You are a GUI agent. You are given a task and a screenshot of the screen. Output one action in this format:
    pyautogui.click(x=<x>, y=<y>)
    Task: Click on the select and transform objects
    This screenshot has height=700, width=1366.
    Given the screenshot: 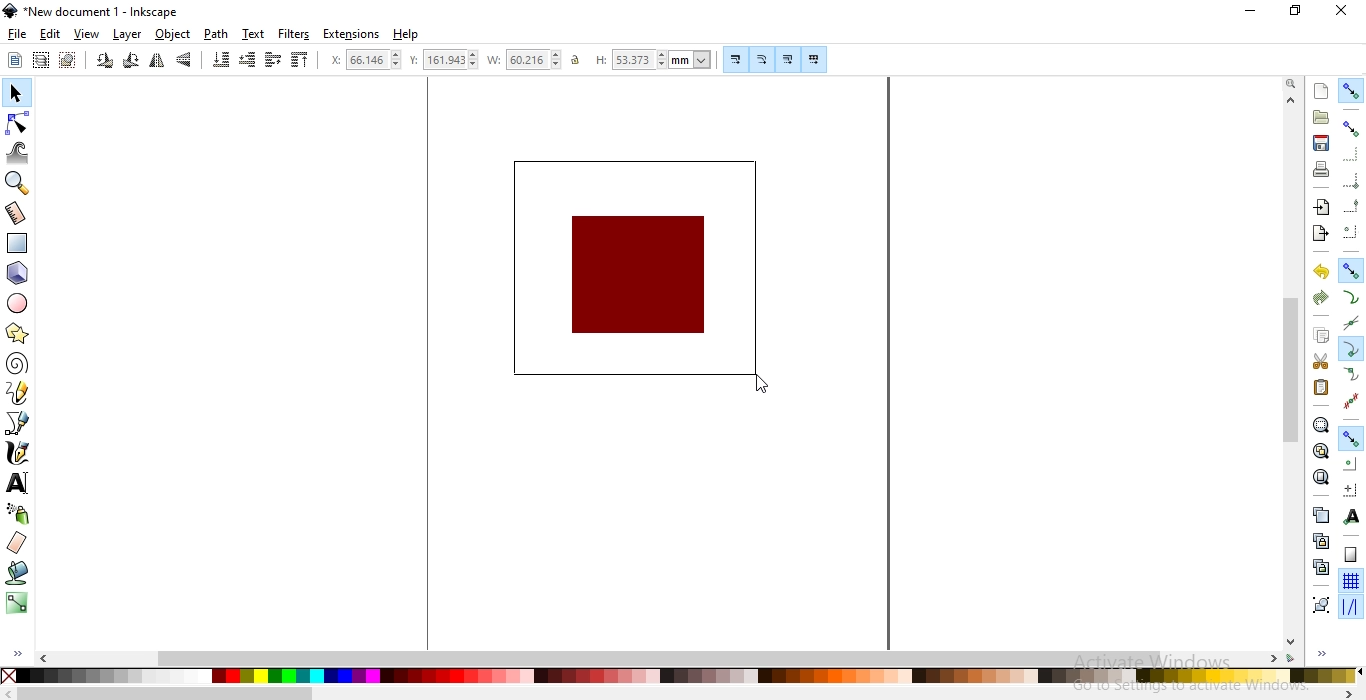 What is the action you would take?
    pyautogui.click(x=16, y=93)
    